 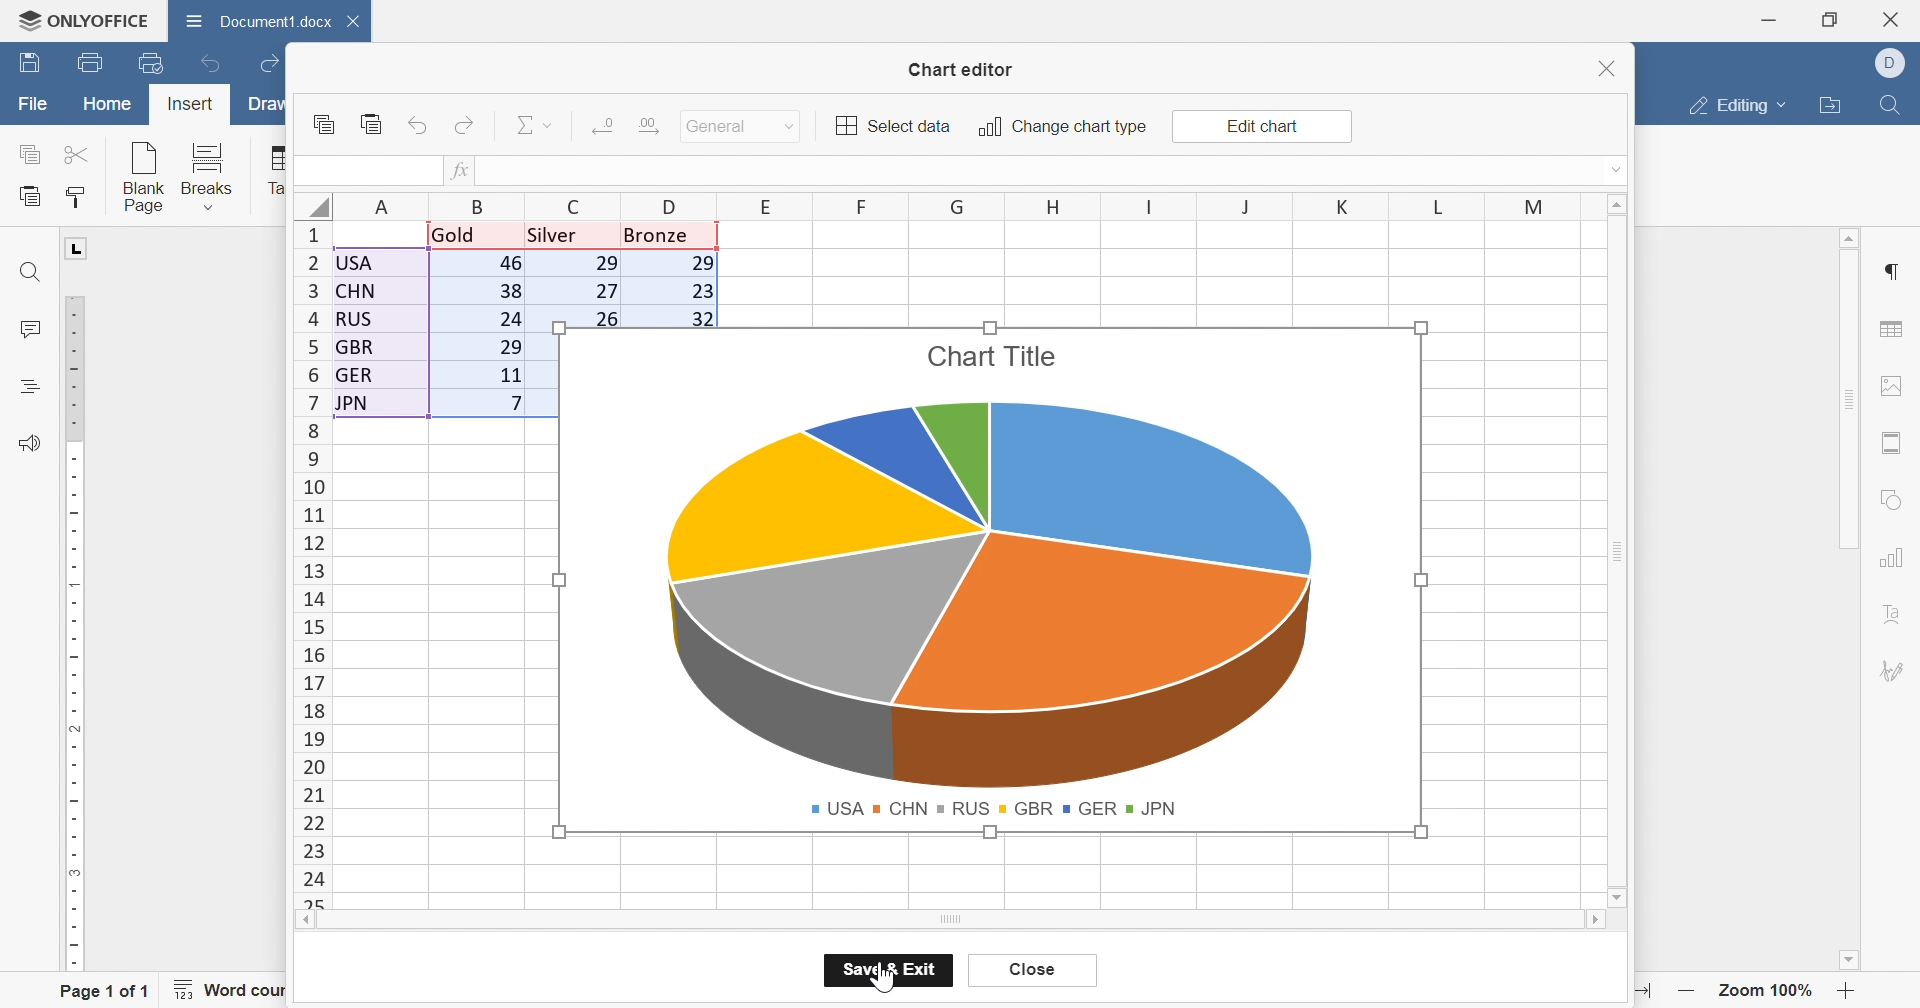 I want to click on Row numbers, so click(x=309, y=565).